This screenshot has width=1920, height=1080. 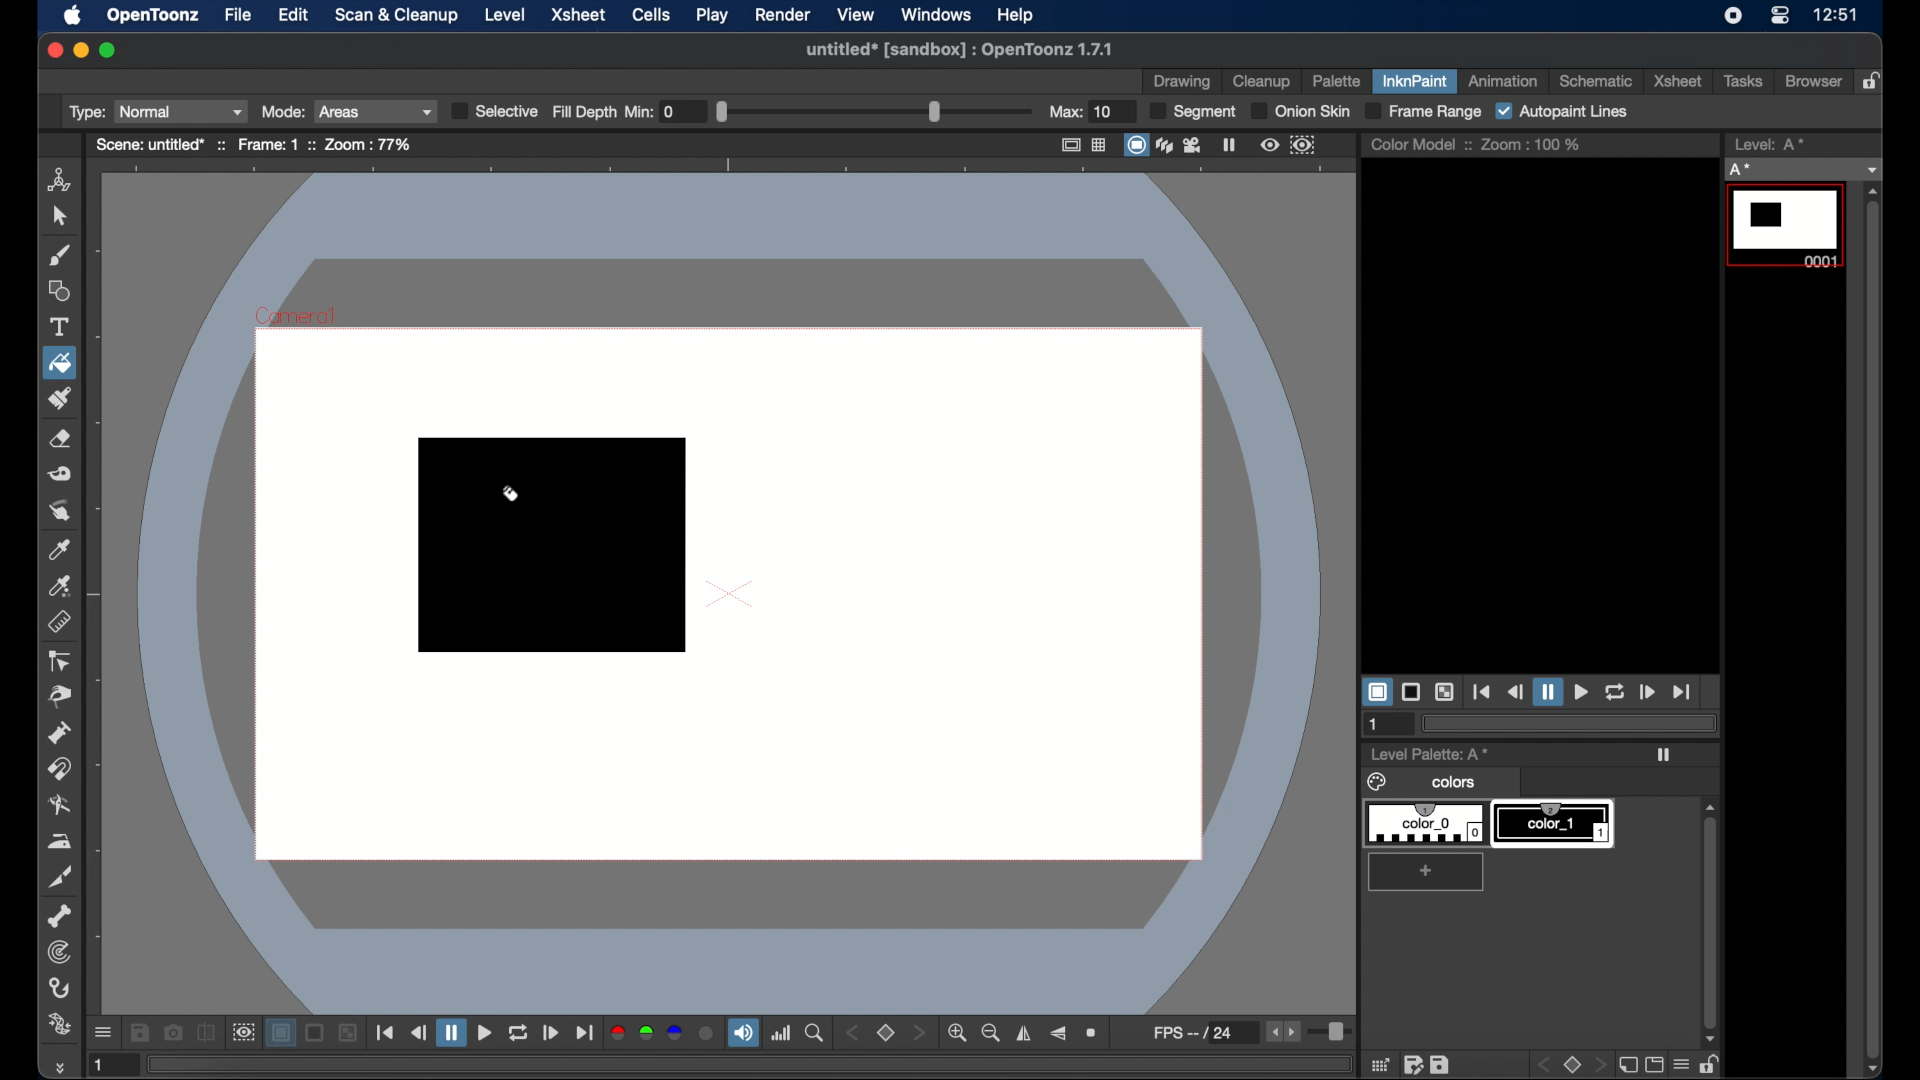 I want to click on cutter tool, so click(x=60, y=877).